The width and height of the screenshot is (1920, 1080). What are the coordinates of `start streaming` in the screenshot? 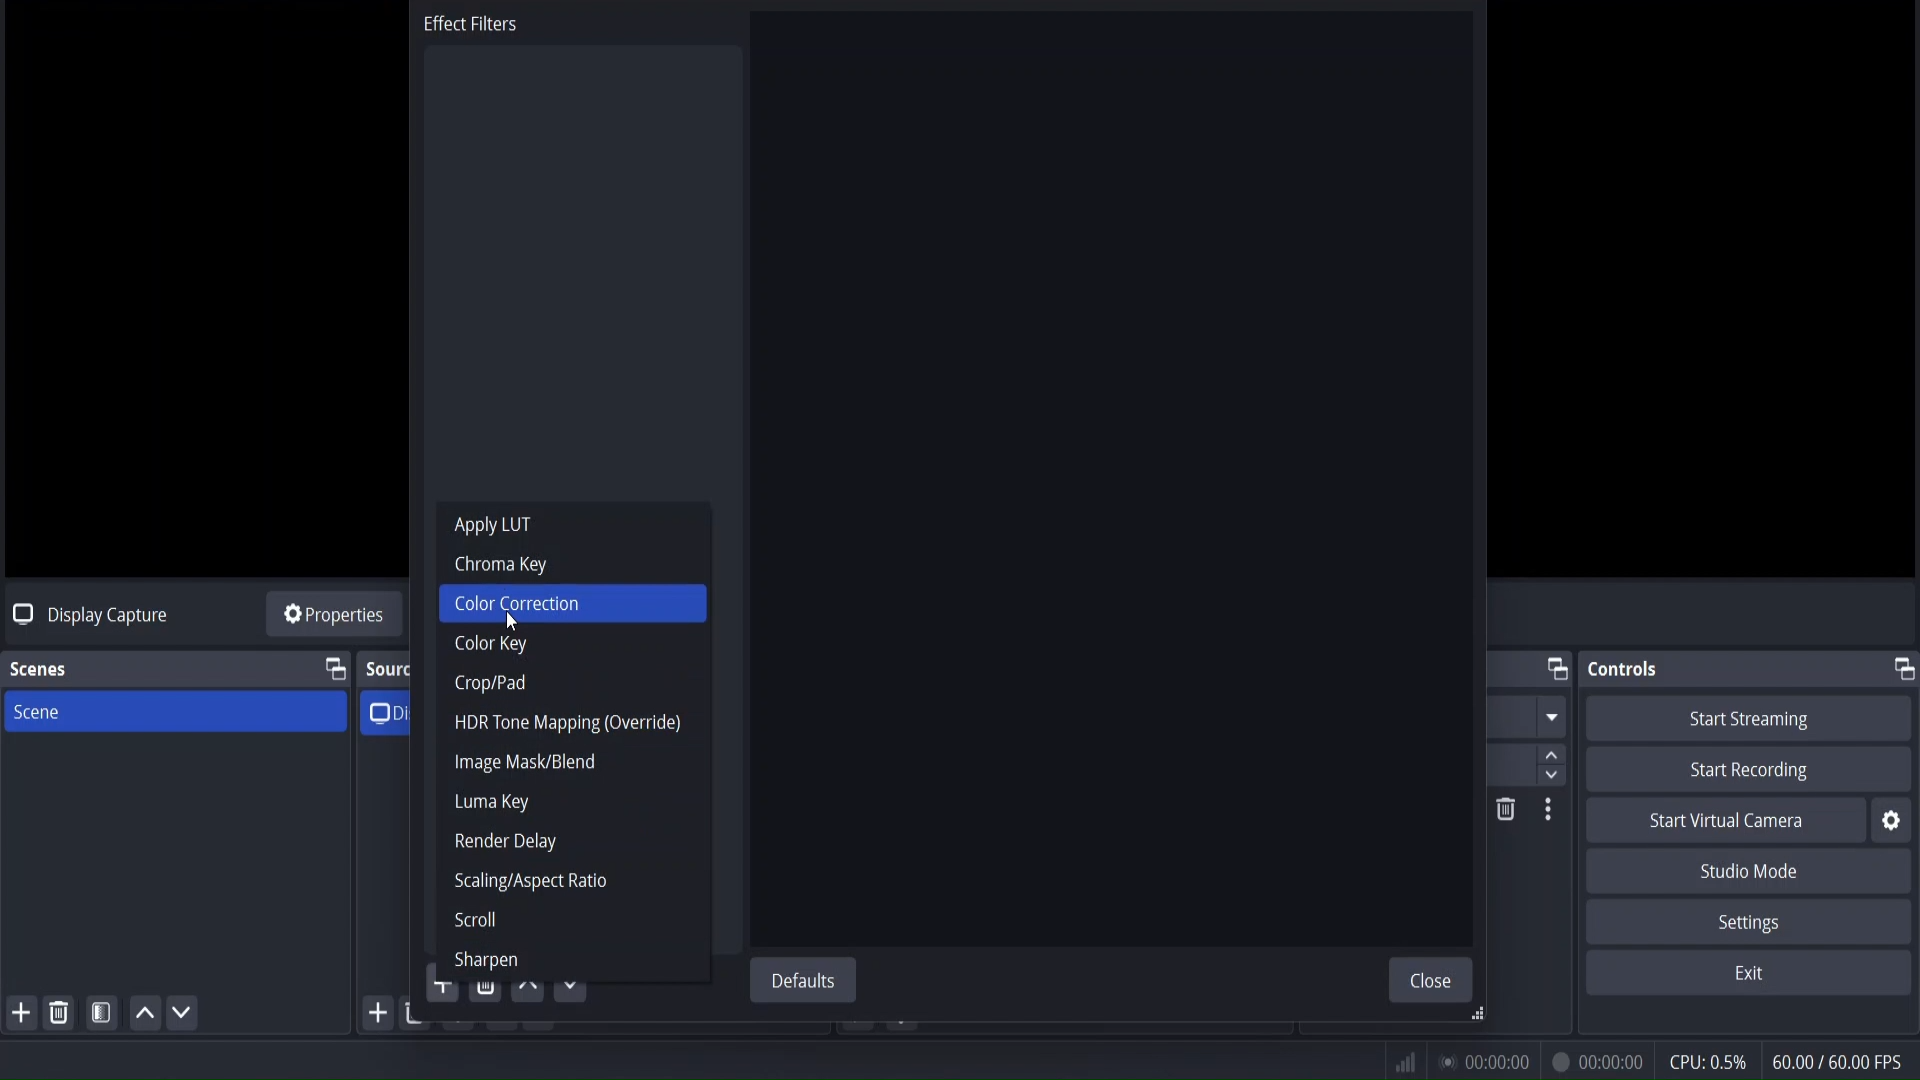 It's located at (1751, 719).